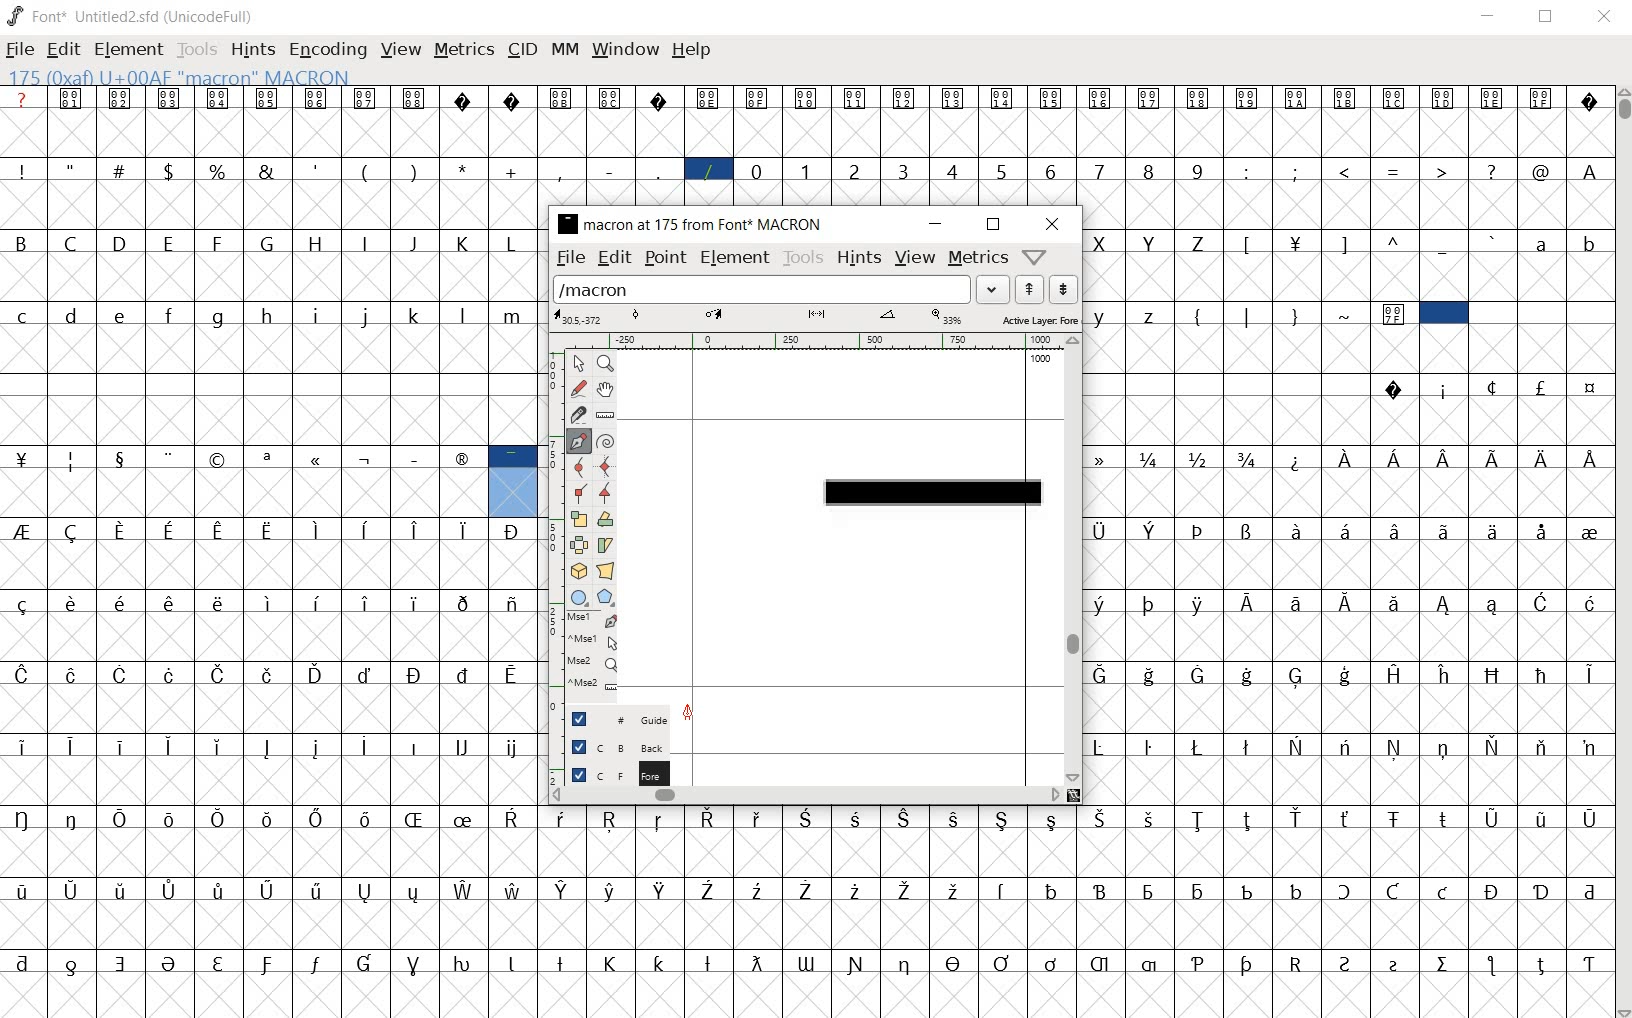 The image size is (1632, 1018). What do you see at coordinates (757, 98) in the screenshot?
I see `Symbol` at bounding box center [757, 98].